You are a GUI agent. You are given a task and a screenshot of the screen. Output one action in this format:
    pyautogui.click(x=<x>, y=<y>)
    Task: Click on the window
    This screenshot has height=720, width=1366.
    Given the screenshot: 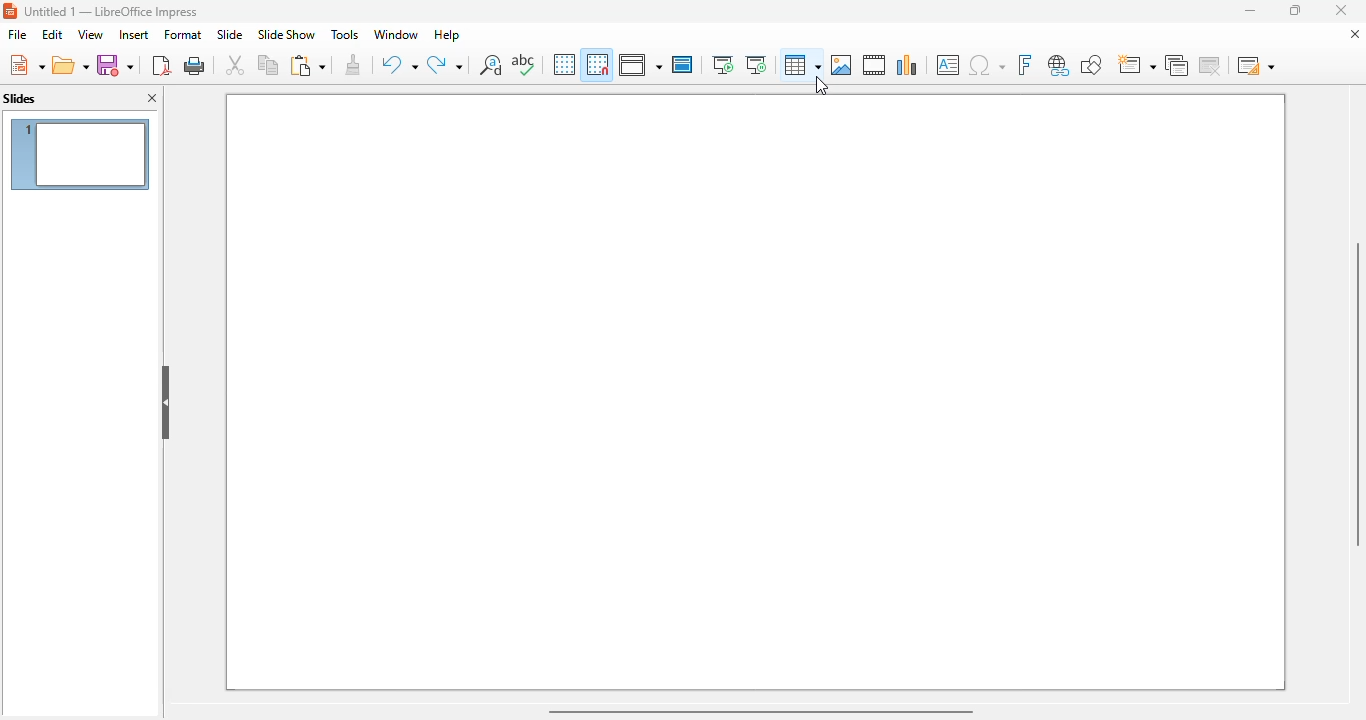 What is the action you would take?
    pyautogui.click(x=397, y=35)
    